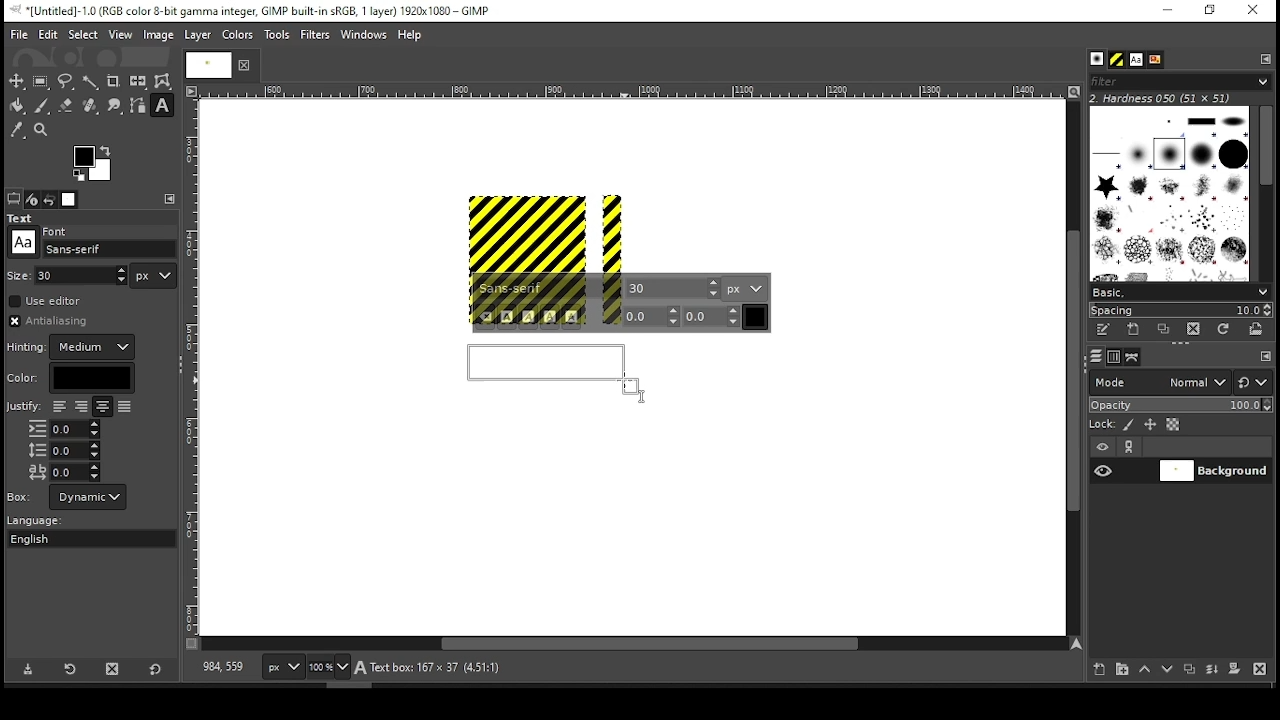 The image size is (1280, 720). I want to click on layers, so click(1095, 357).